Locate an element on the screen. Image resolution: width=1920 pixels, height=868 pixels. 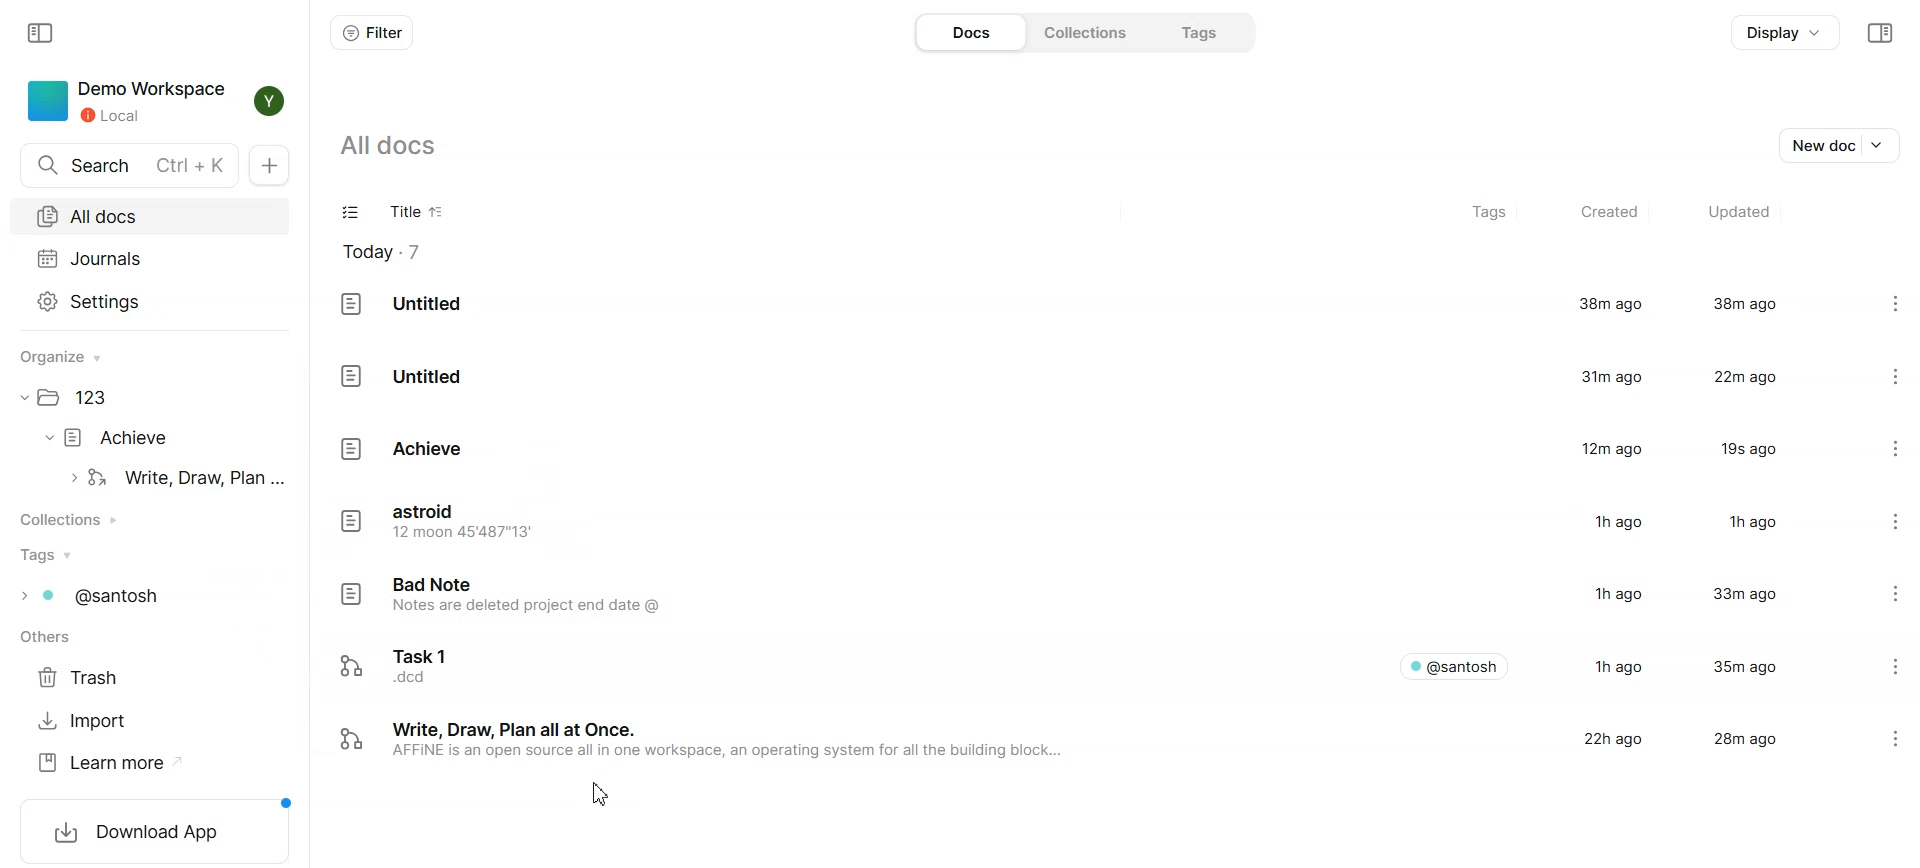
Doc File is located at coordinates (1076, 374).